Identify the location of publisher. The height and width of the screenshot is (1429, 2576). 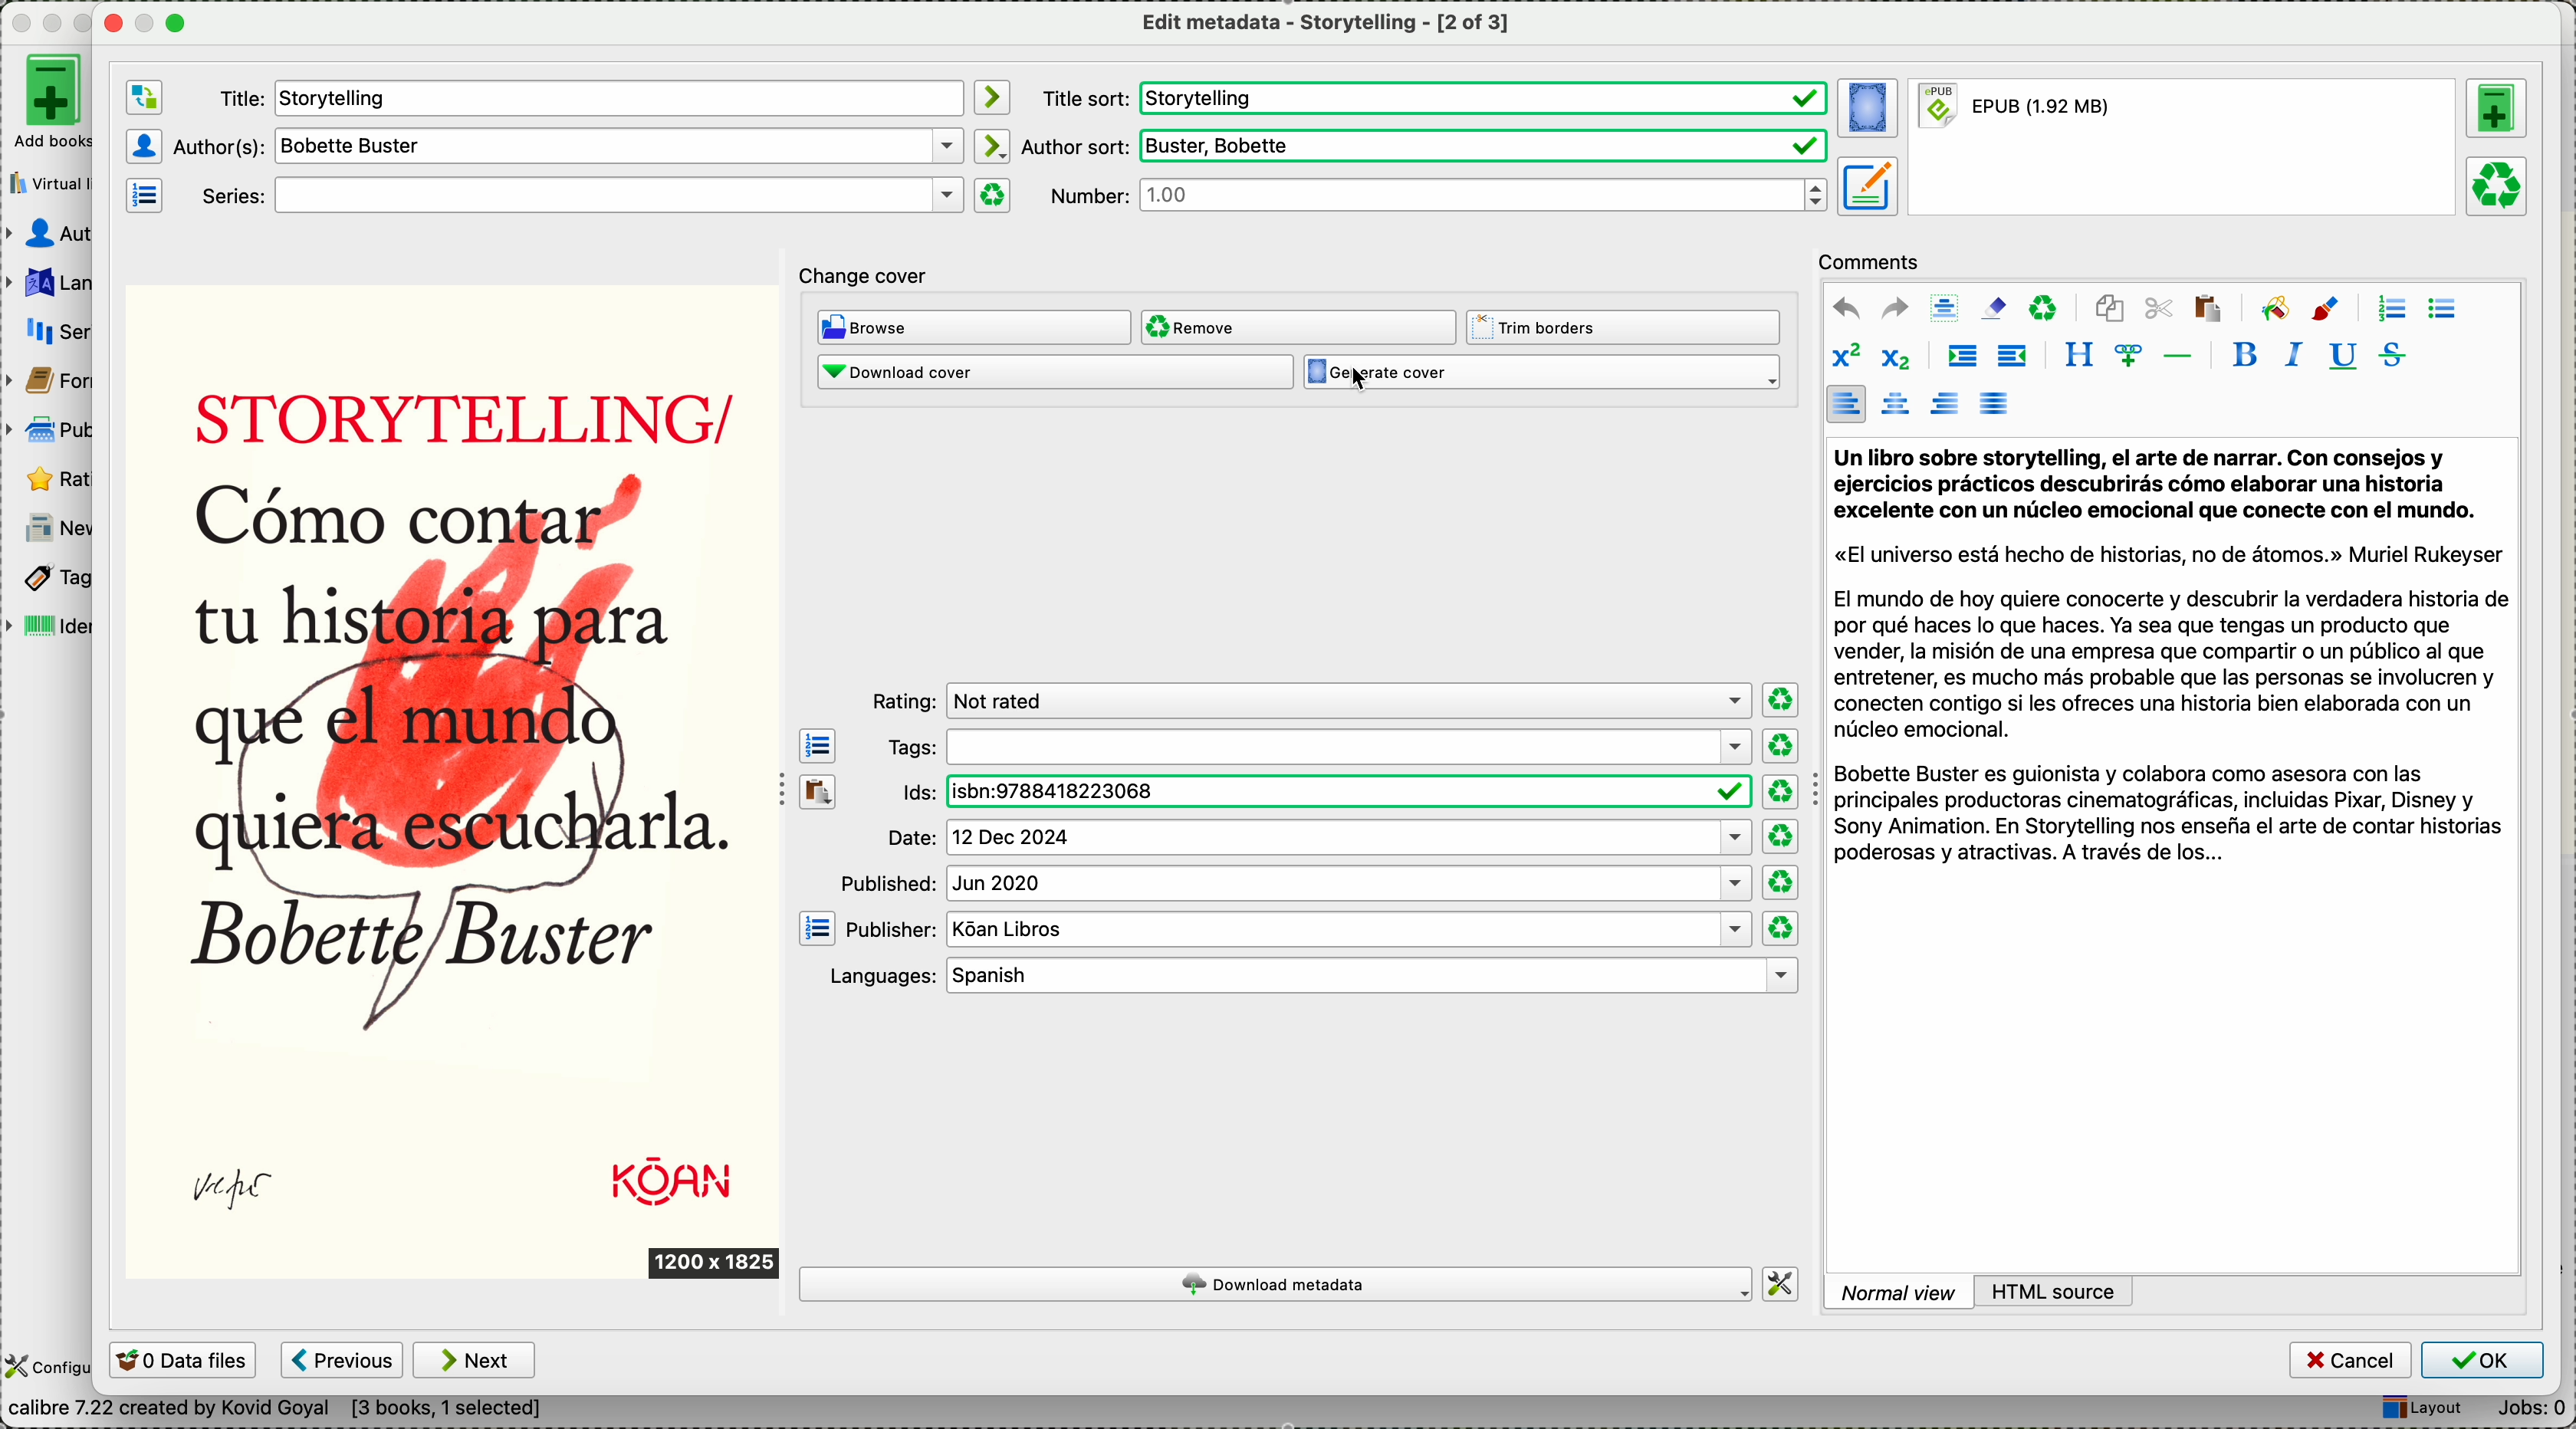
(52, 430).